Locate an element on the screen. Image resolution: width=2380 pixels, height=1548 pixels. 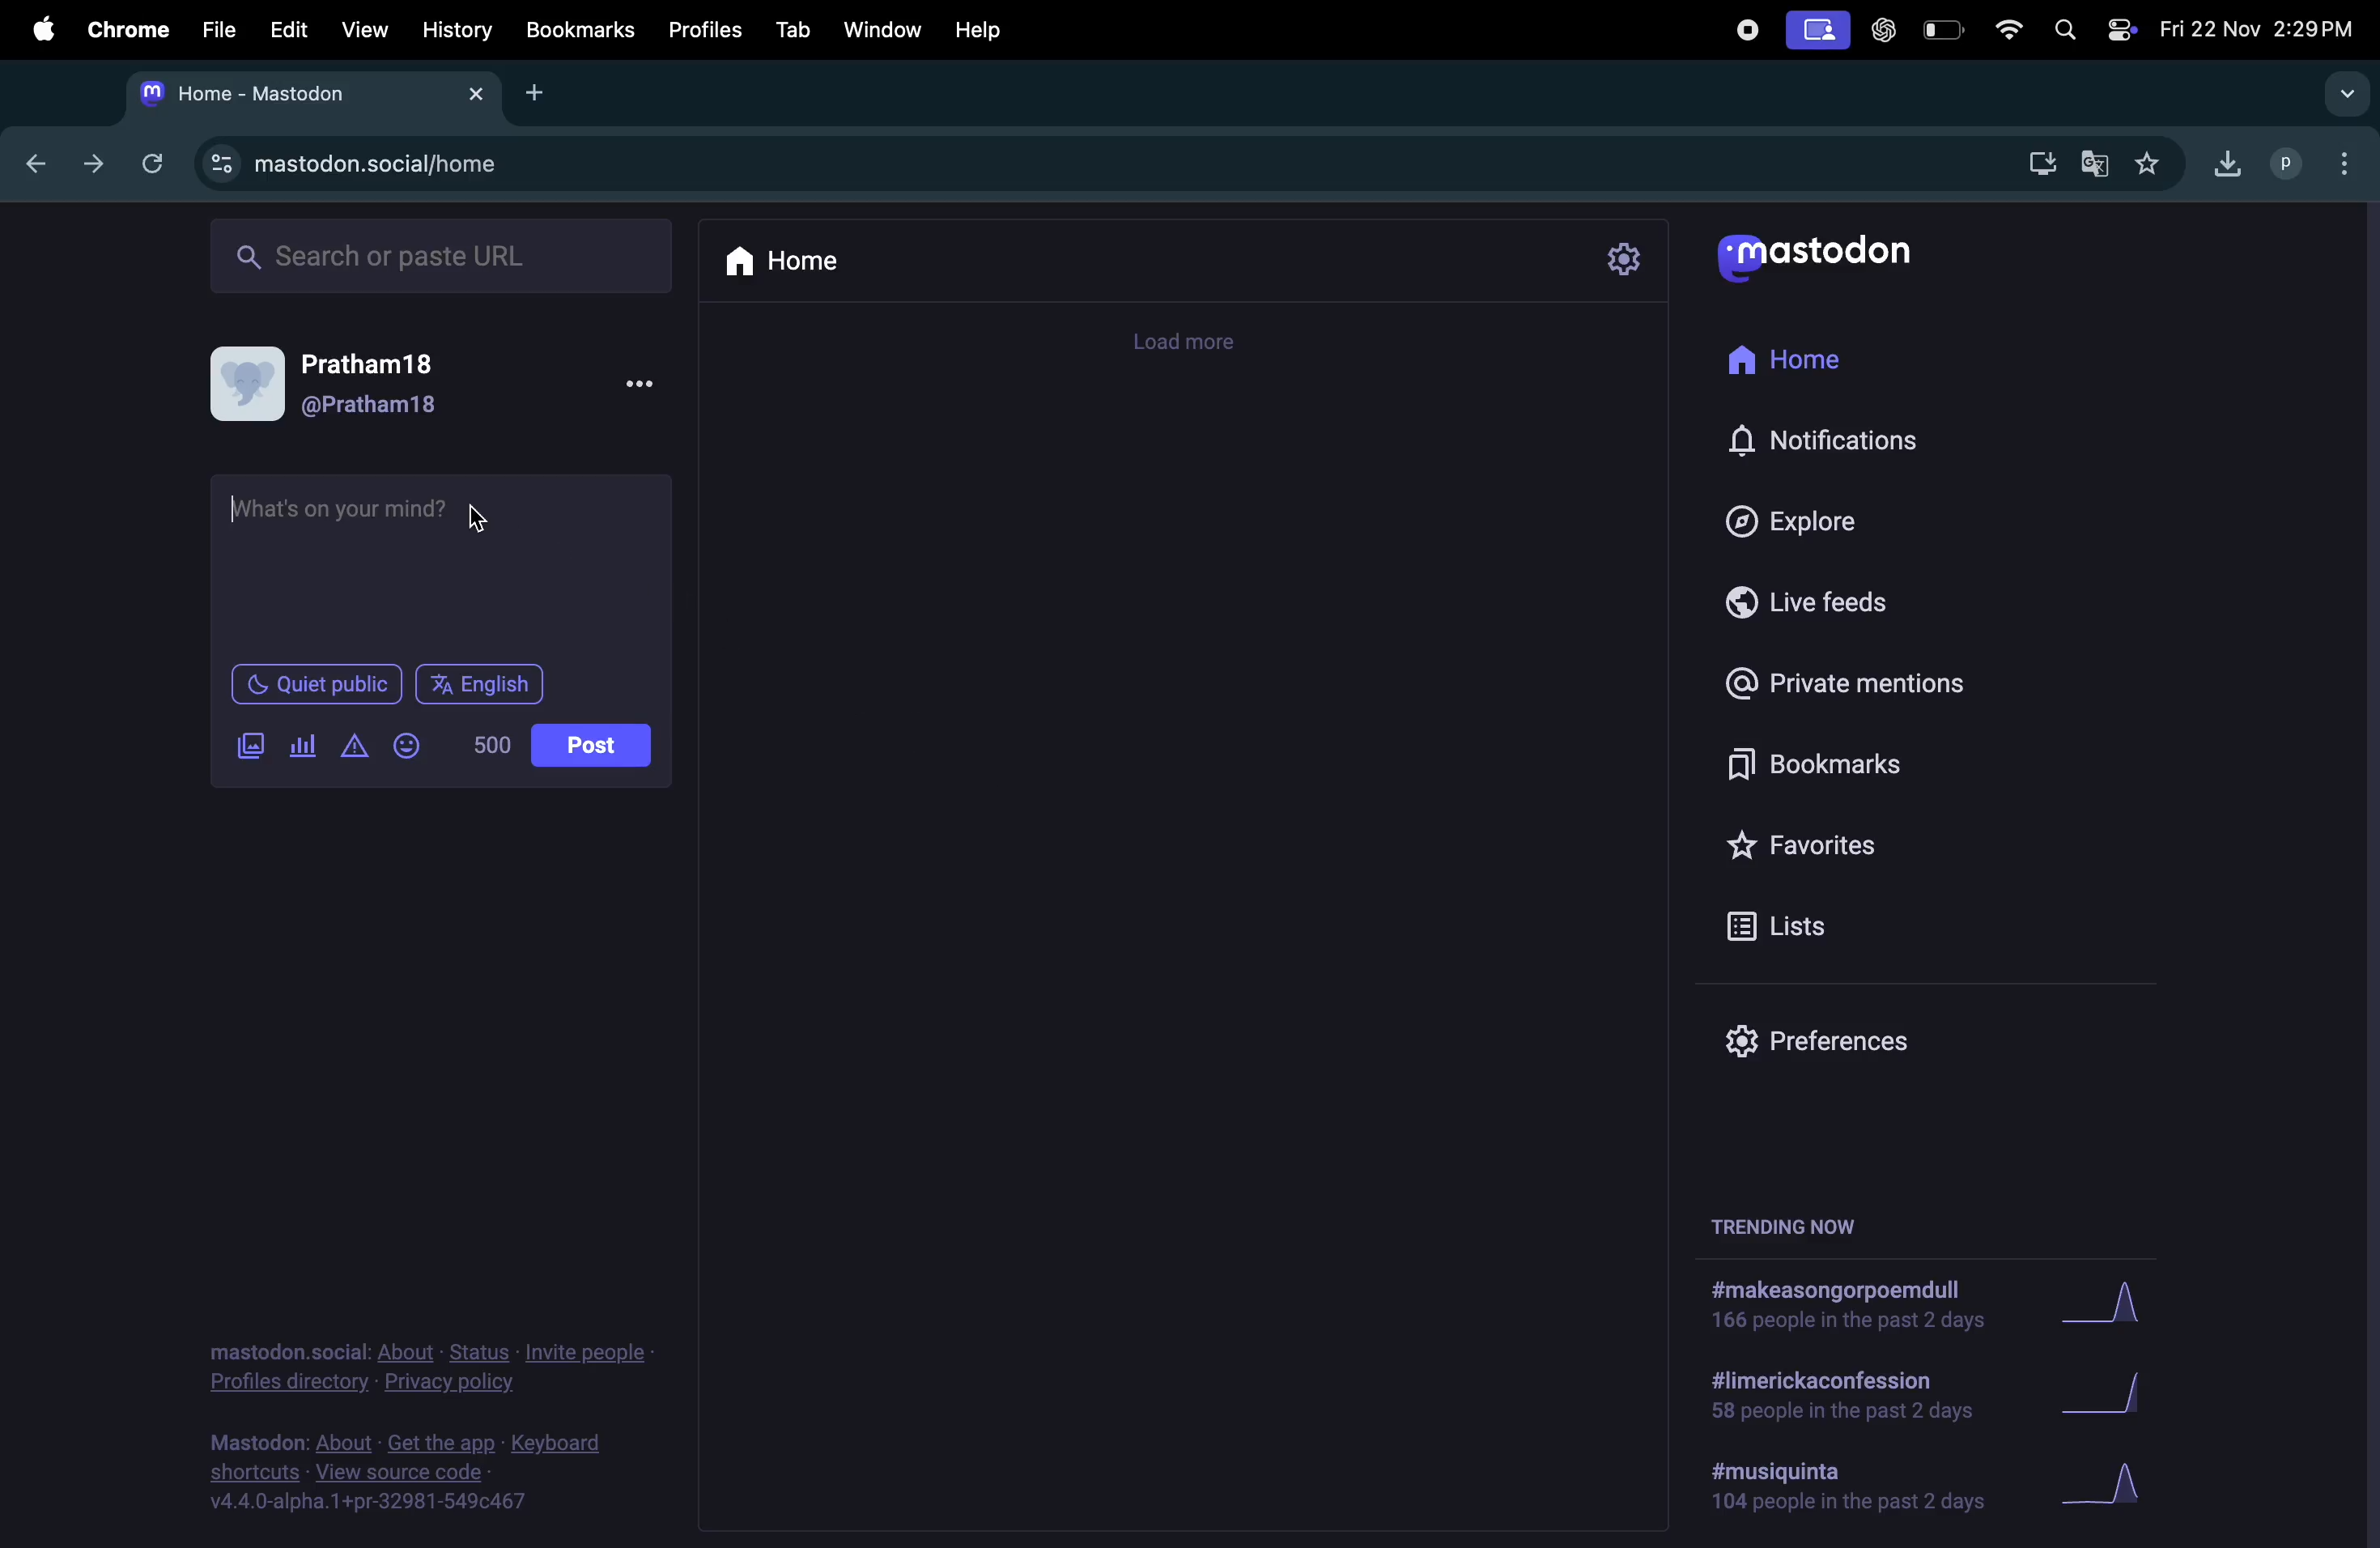
backtab is located at coordinates (30, 164).